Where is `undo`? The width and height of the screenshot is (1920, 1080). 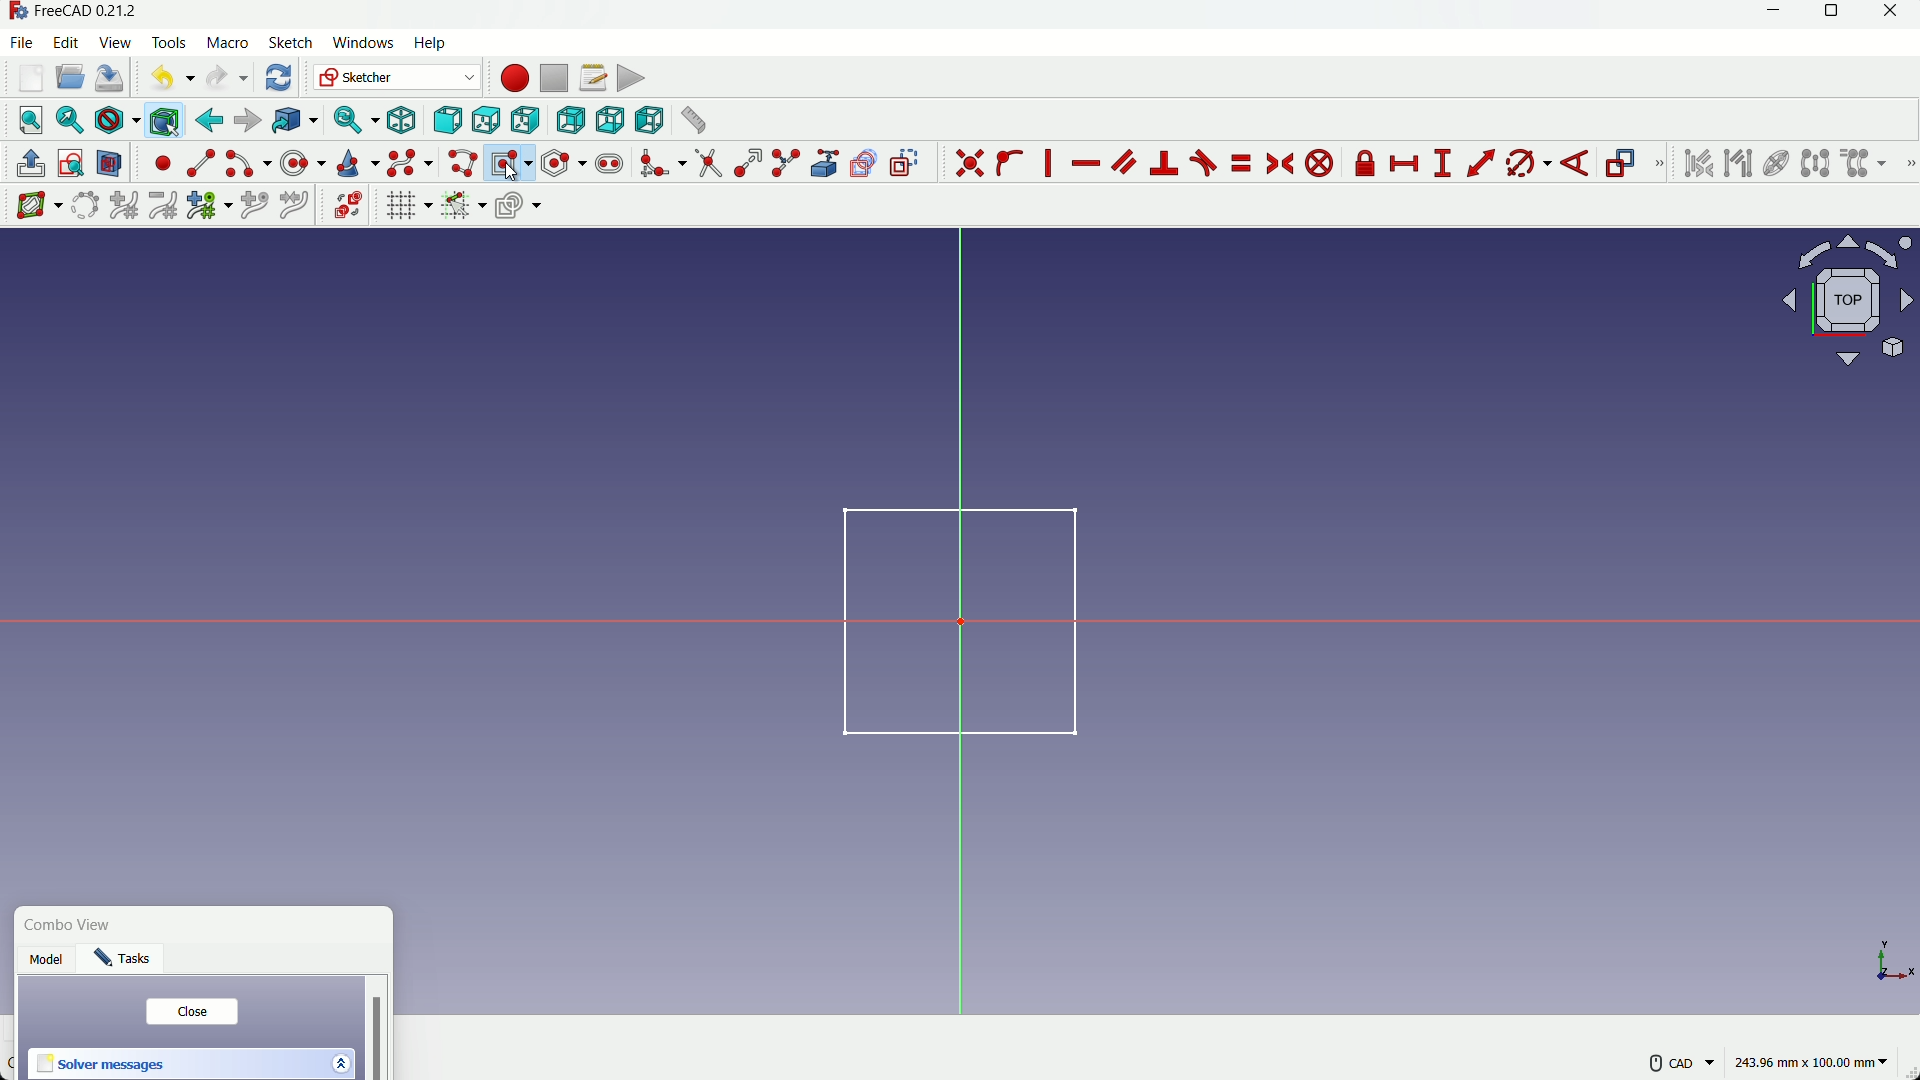
undo is located at coordinates (168, 77).